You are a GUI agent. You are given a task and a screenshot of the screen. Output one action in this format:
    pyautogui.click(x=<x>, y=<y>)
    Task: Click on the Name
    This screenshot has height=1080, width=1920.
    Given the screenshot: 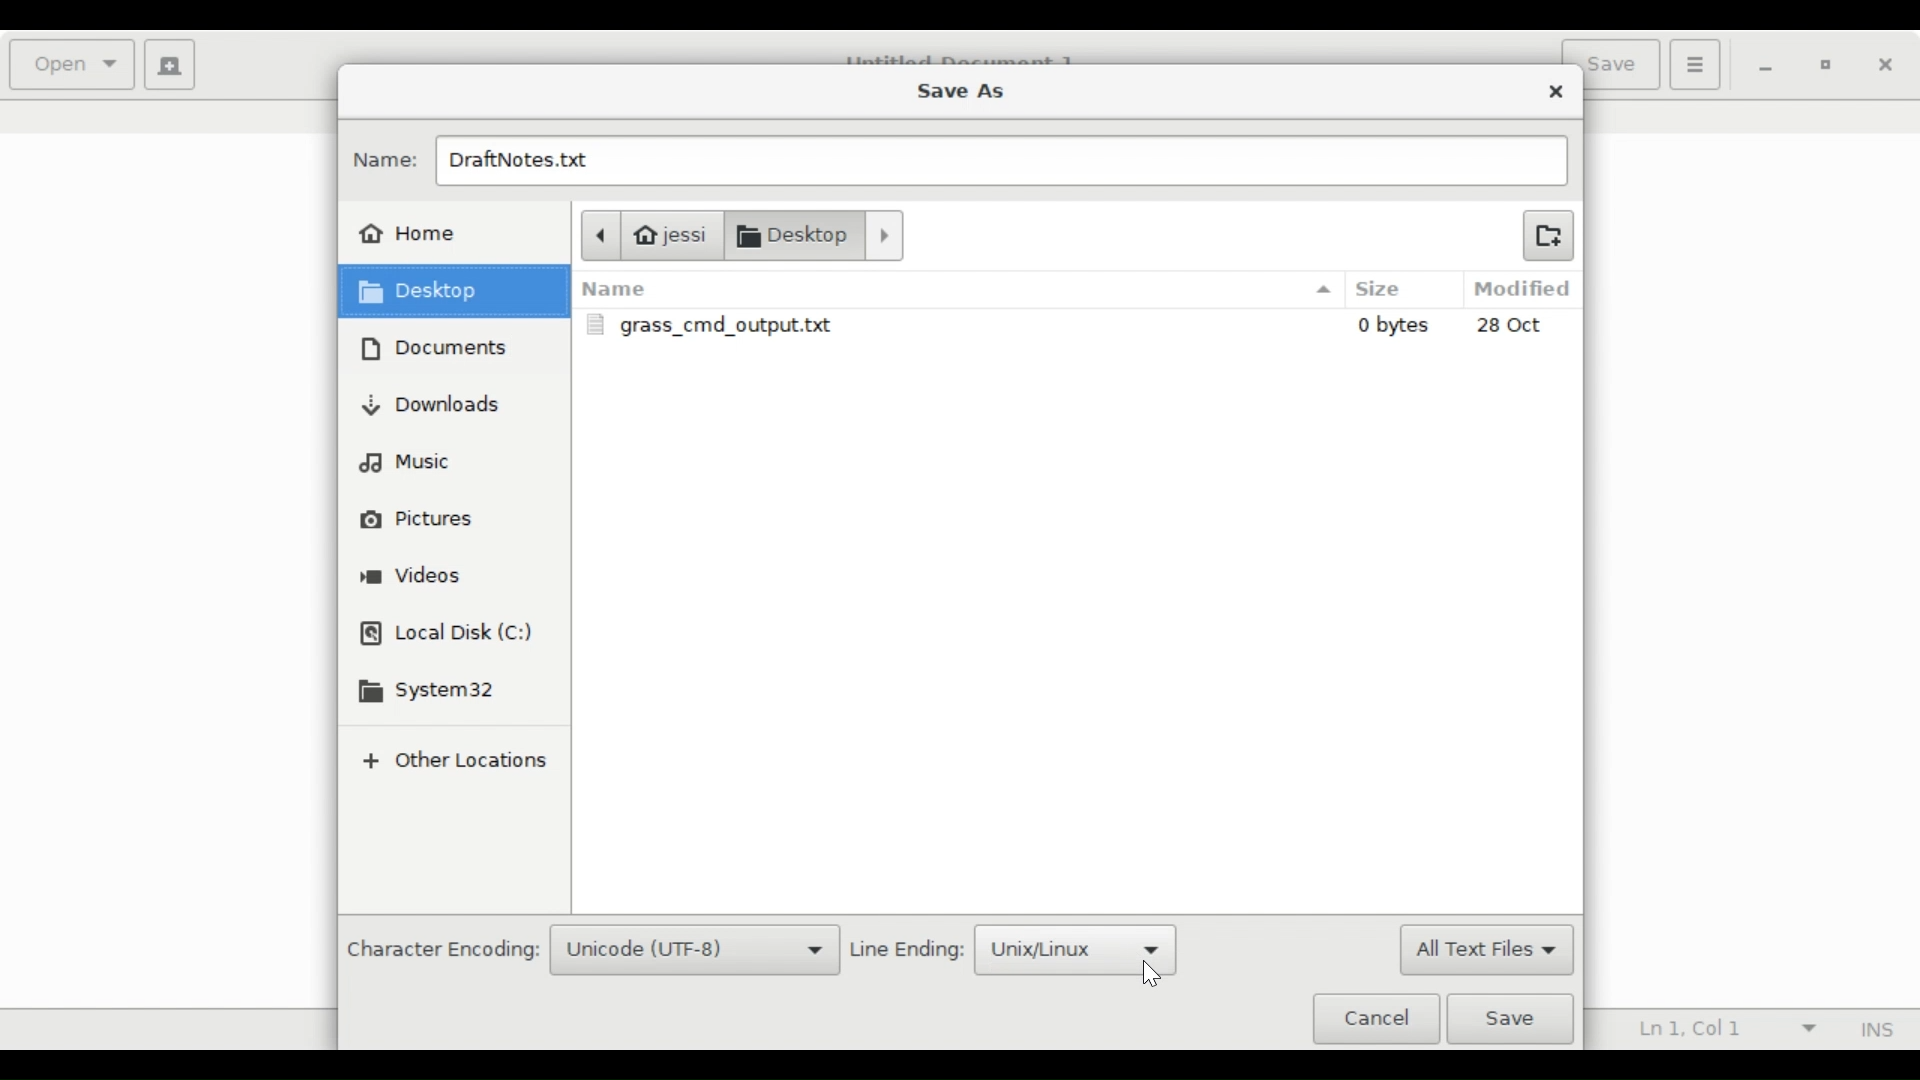 What is the action you would take?
    pyautogui.click(x=957, y=289)
    